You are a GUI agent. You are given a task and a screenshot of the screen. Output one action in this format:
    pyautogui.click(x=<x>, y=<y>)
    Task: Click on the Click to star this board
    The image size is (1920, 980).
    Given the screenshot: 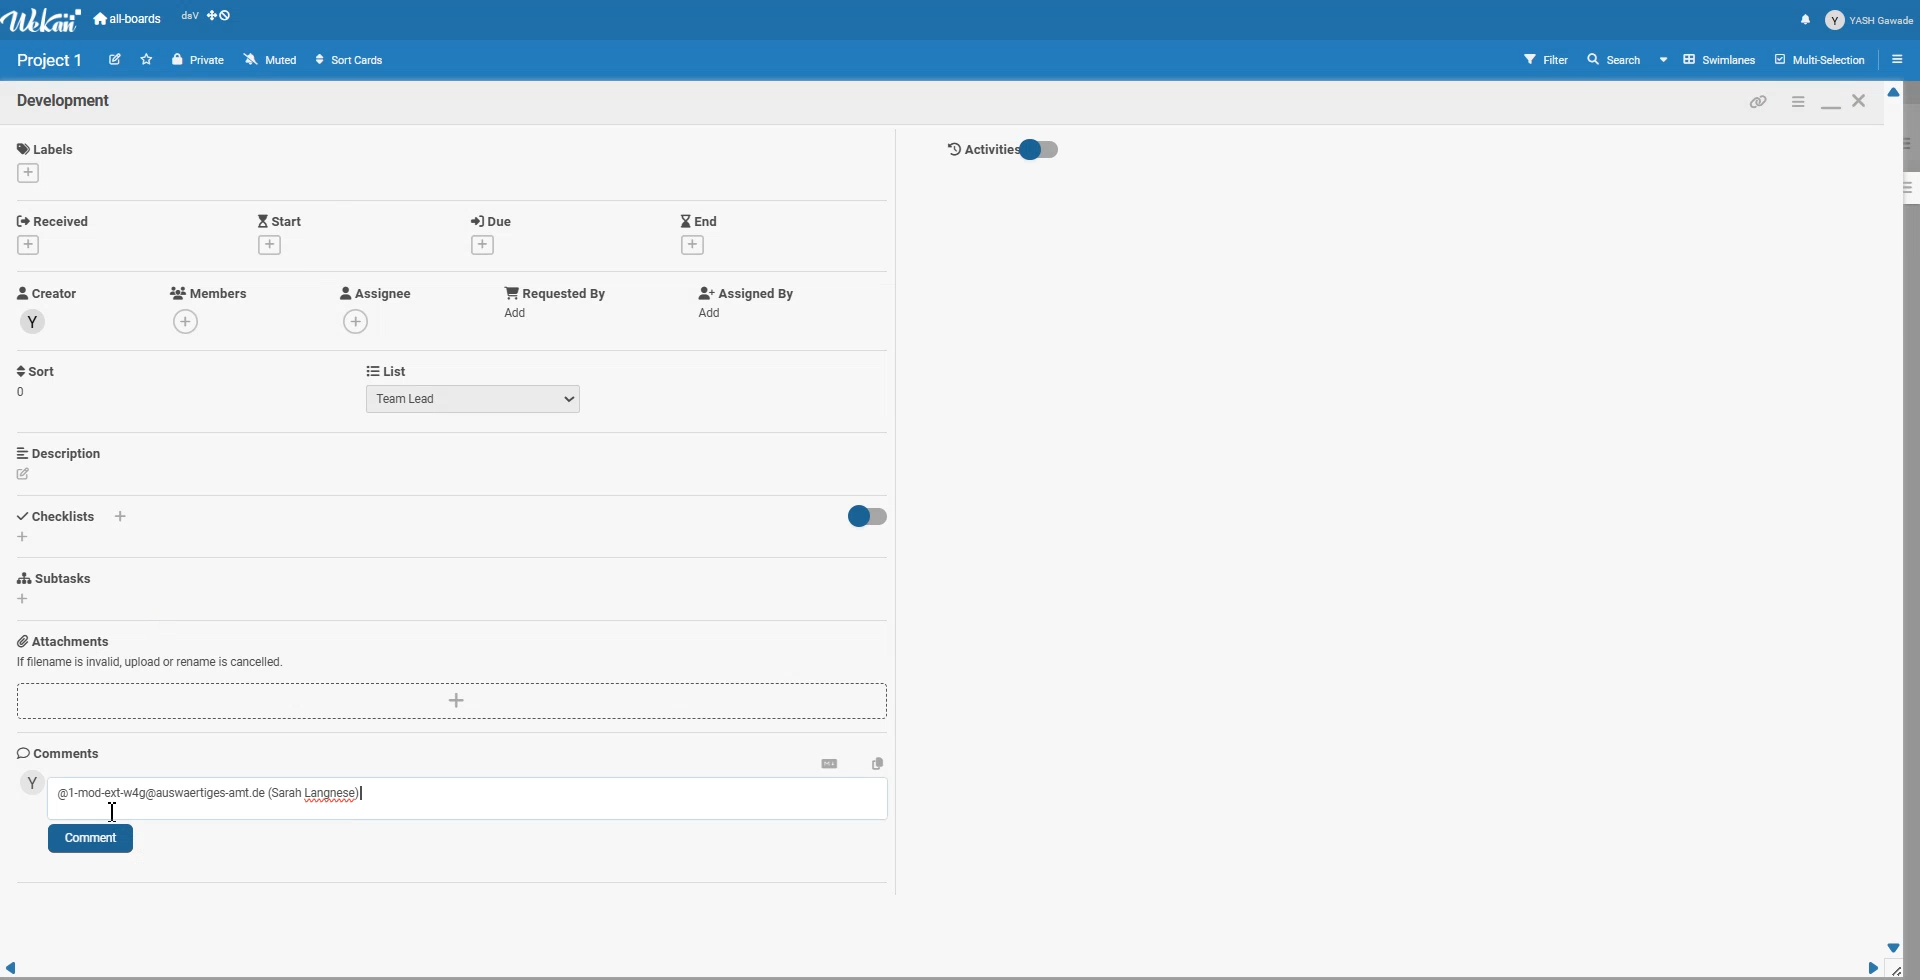 What is the action you would take?
    pyautogui.click(x=147, y=59)
    